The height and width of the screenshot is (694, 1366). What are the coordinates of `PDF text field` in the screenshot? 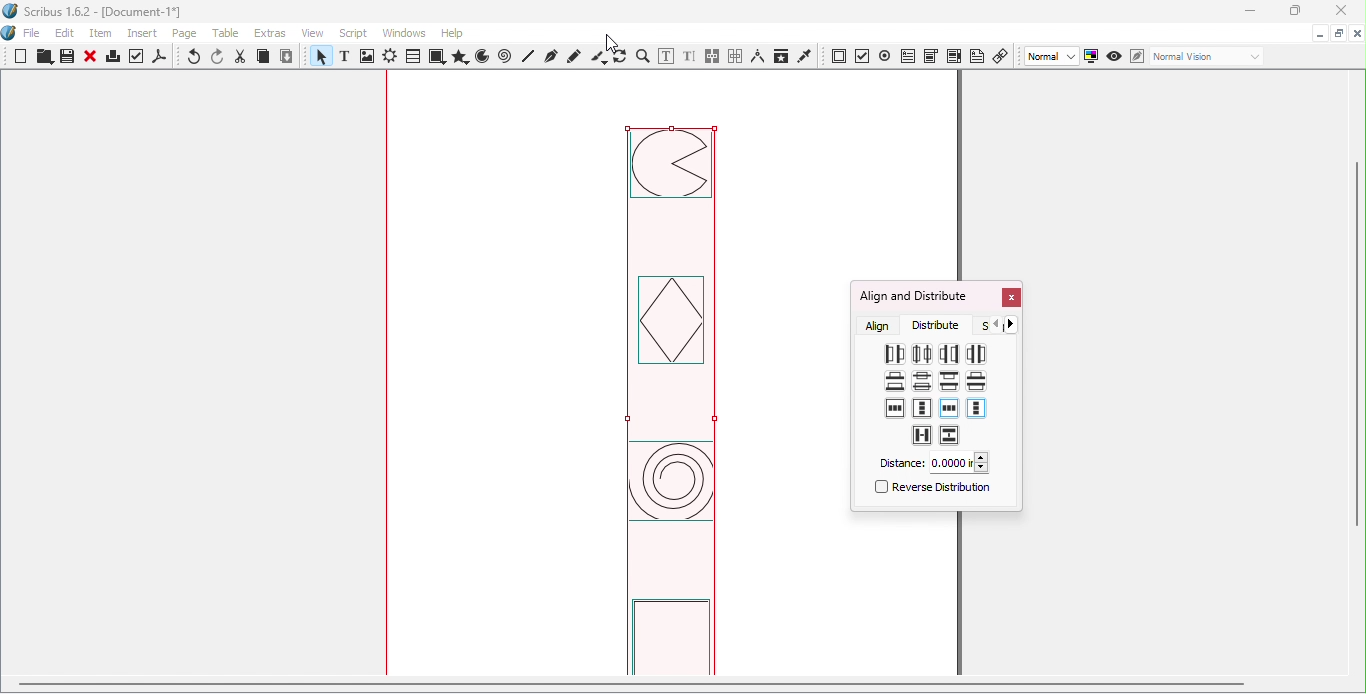 It's located at (907, 54).